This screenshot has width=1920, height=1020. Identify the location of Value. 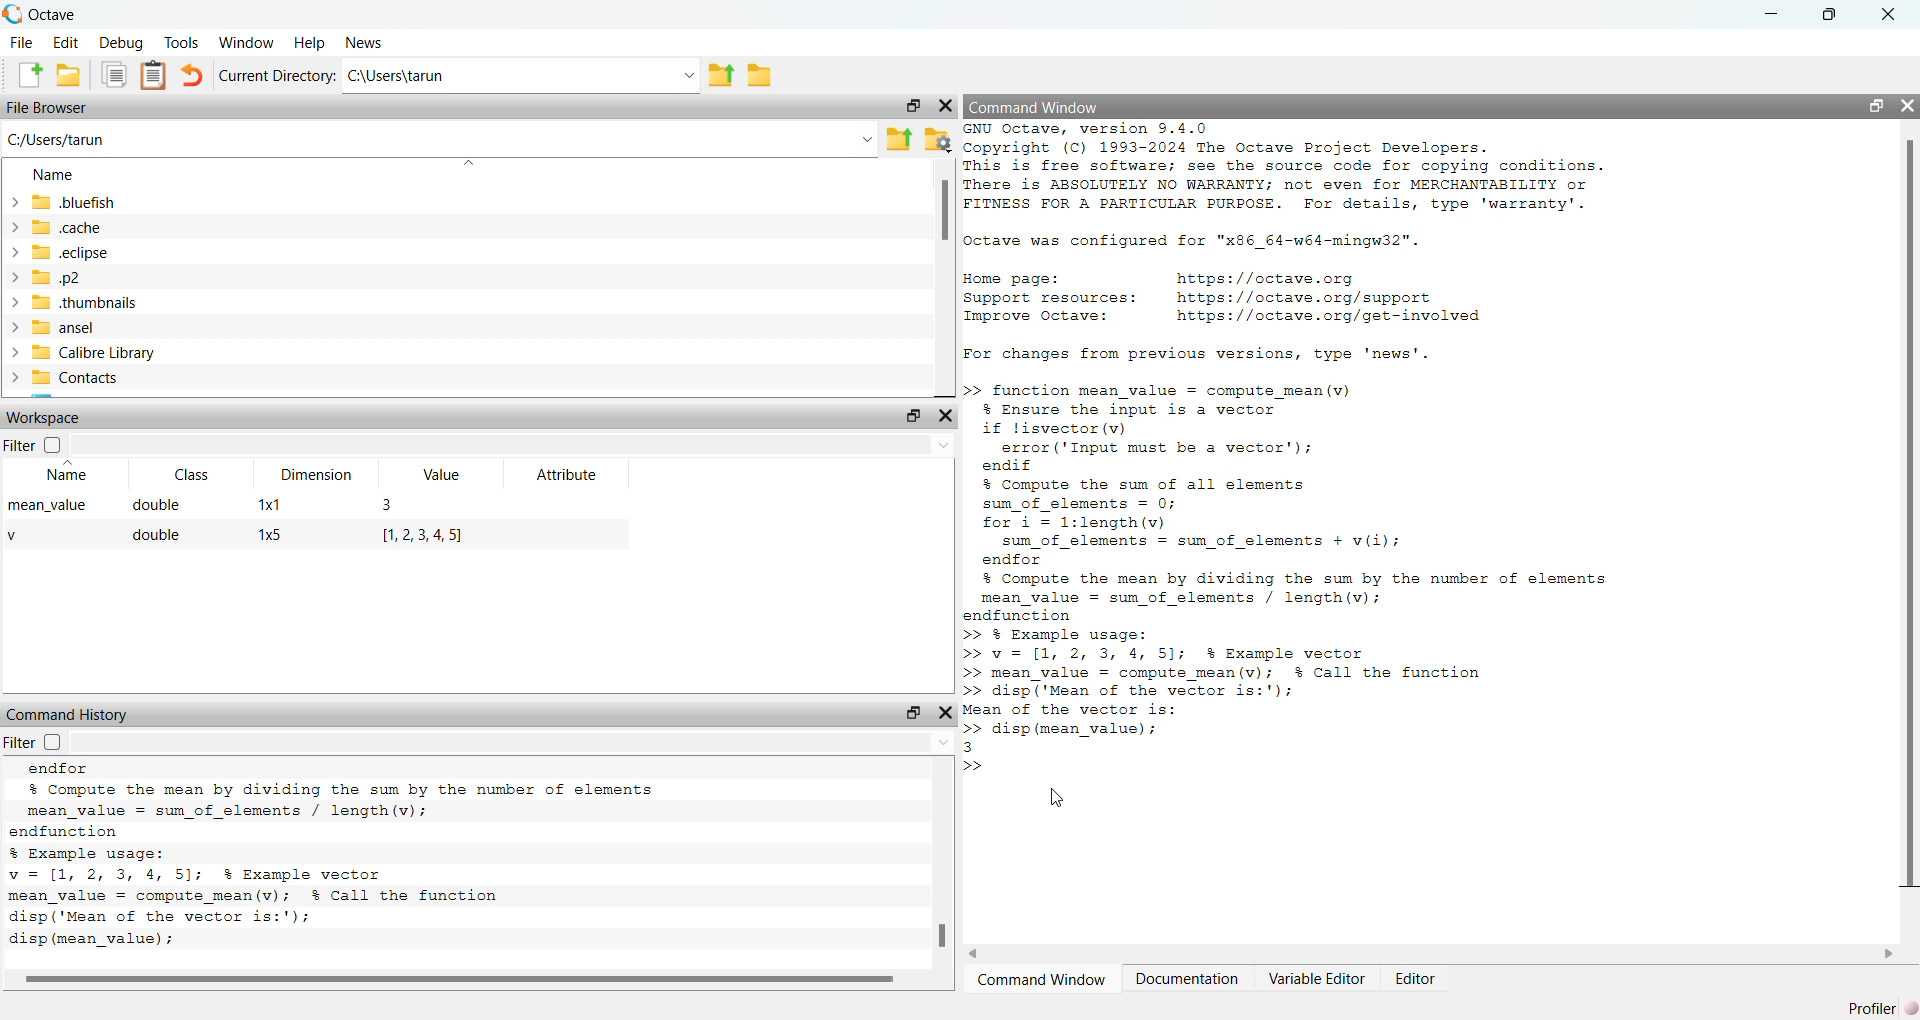
(442, 474).